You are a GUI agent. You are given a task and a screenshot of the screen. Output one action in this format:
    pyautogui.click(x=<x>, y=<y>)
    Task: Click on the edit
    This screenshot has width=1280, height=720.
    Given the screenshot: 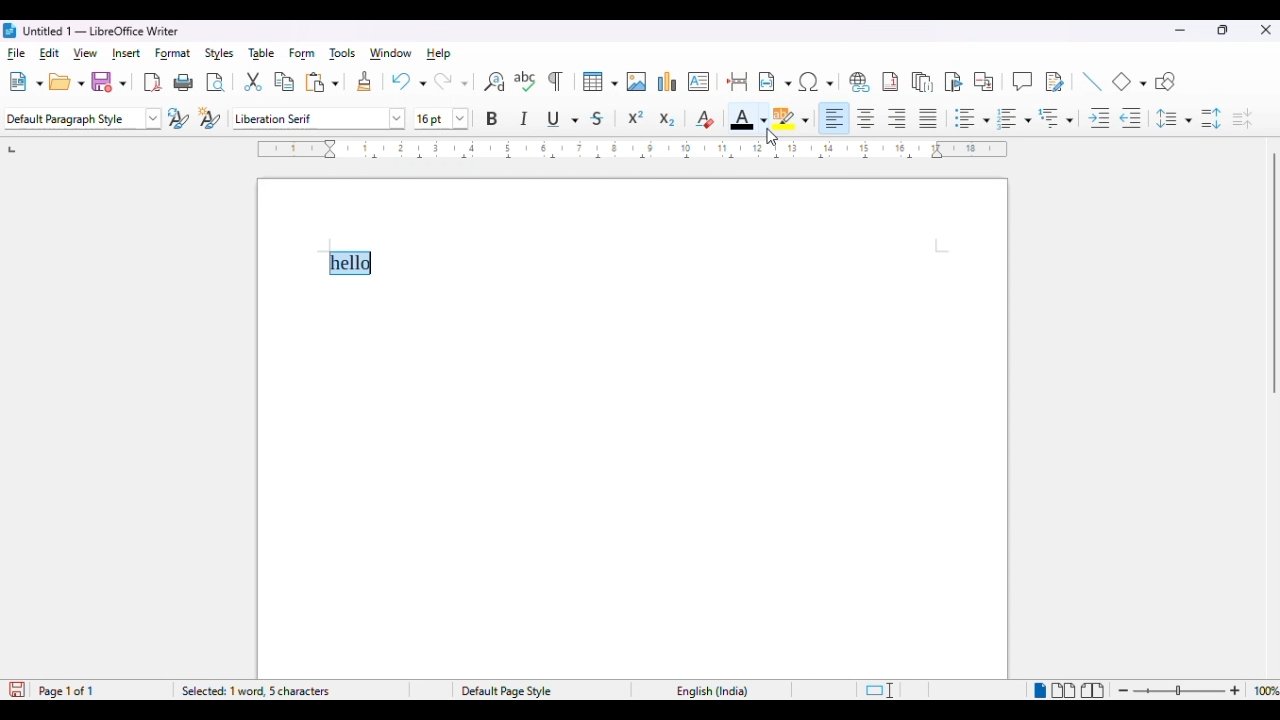 What is the action you would take?
    pyautogui.click(x=50, y=53)
    